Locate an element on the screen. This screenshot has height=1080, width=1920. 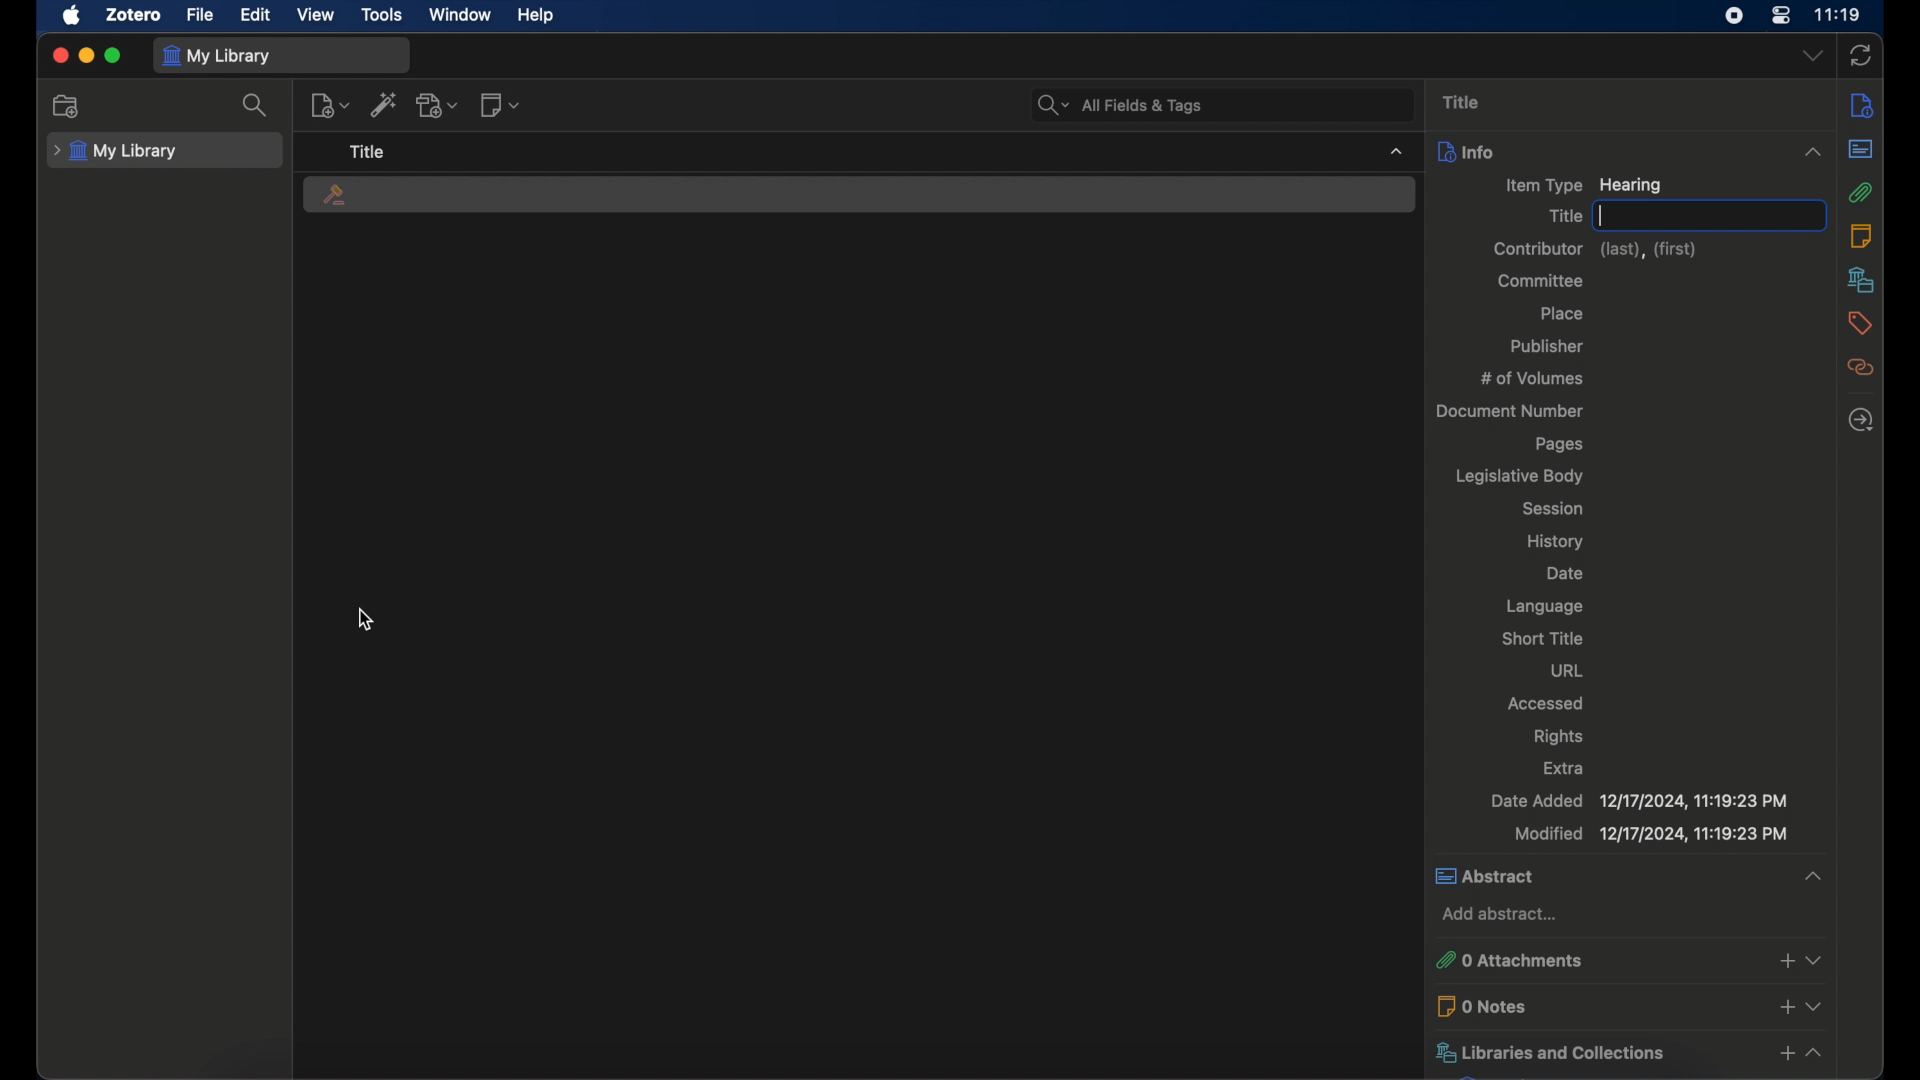
file is located at coordinates (200, 16).